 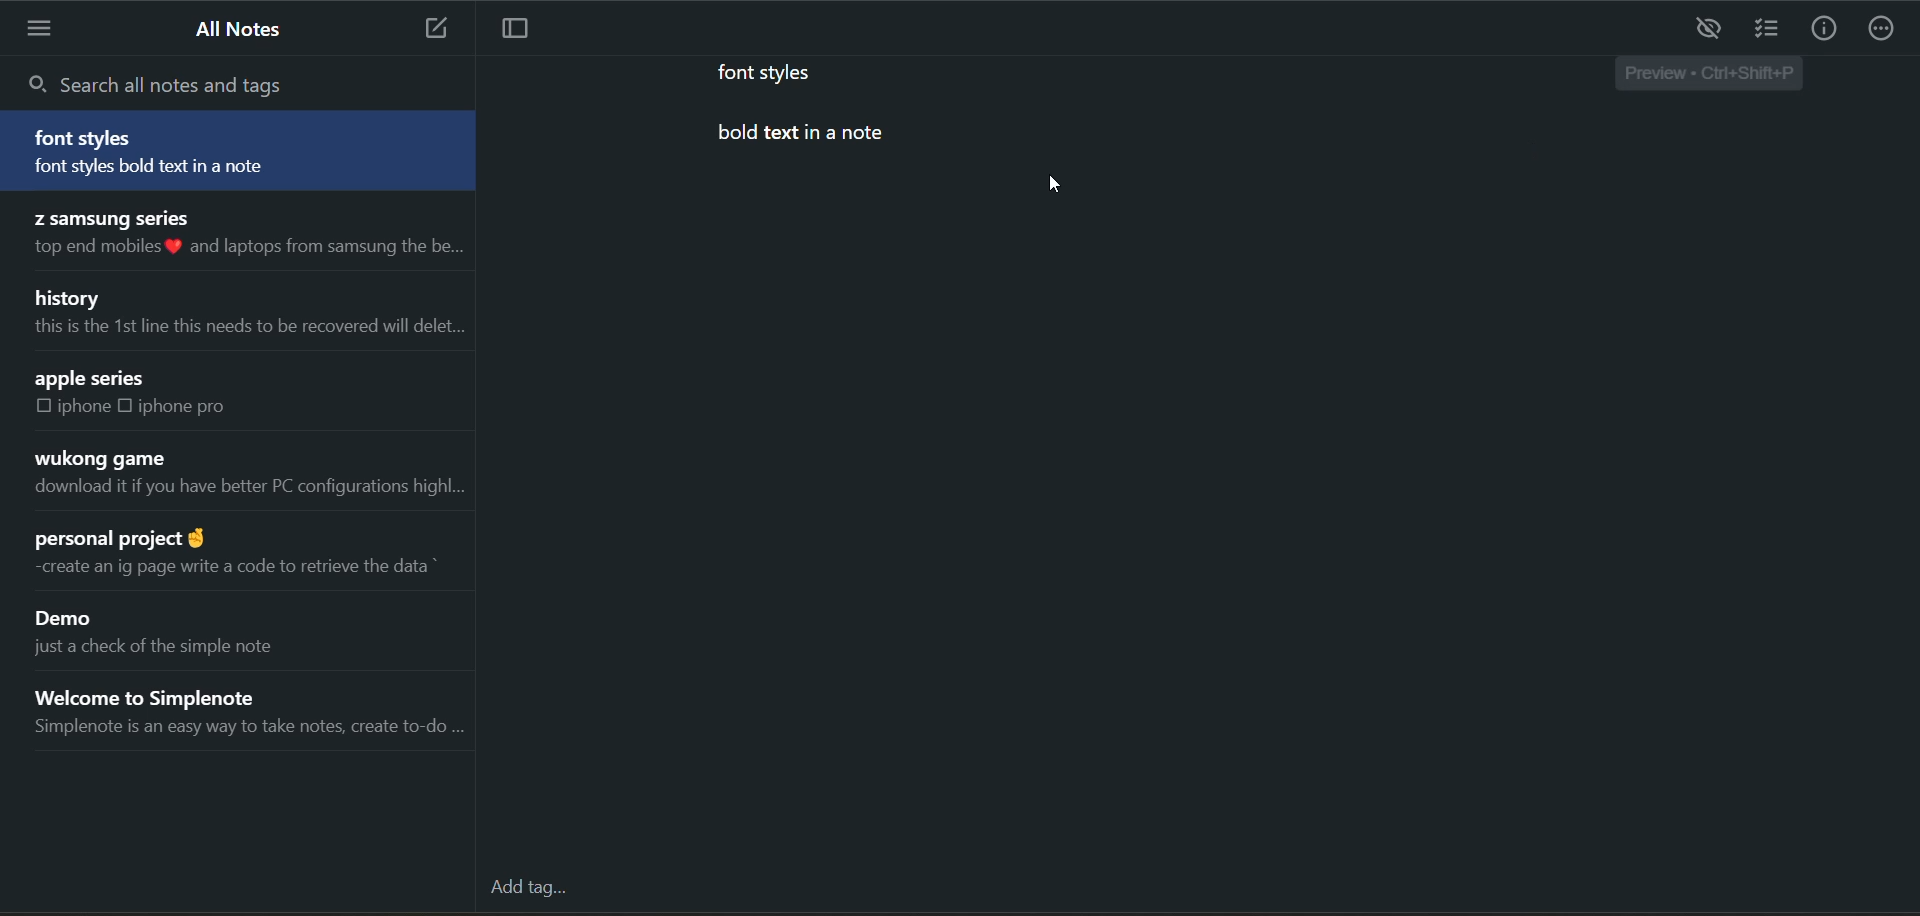 I want to click on search, so click(x=166, y=83).